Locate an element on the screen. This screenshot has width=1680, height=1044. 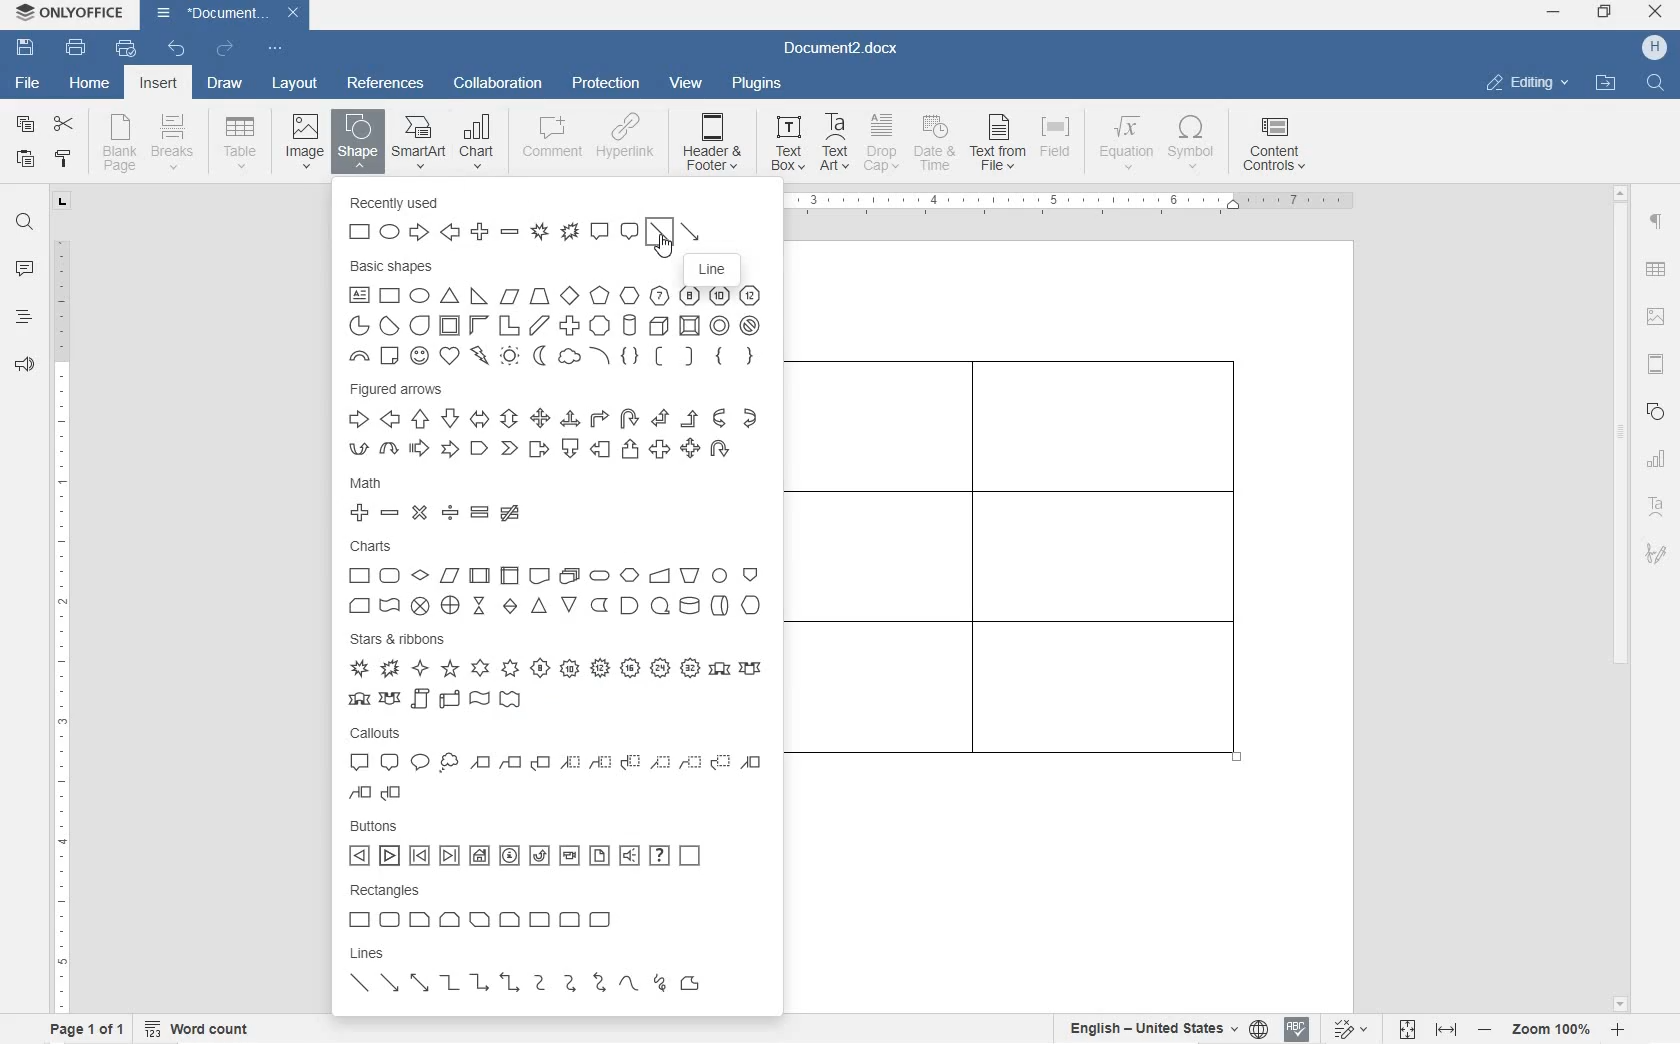
page 1 of 1 is located at coordinates (84, 1029).